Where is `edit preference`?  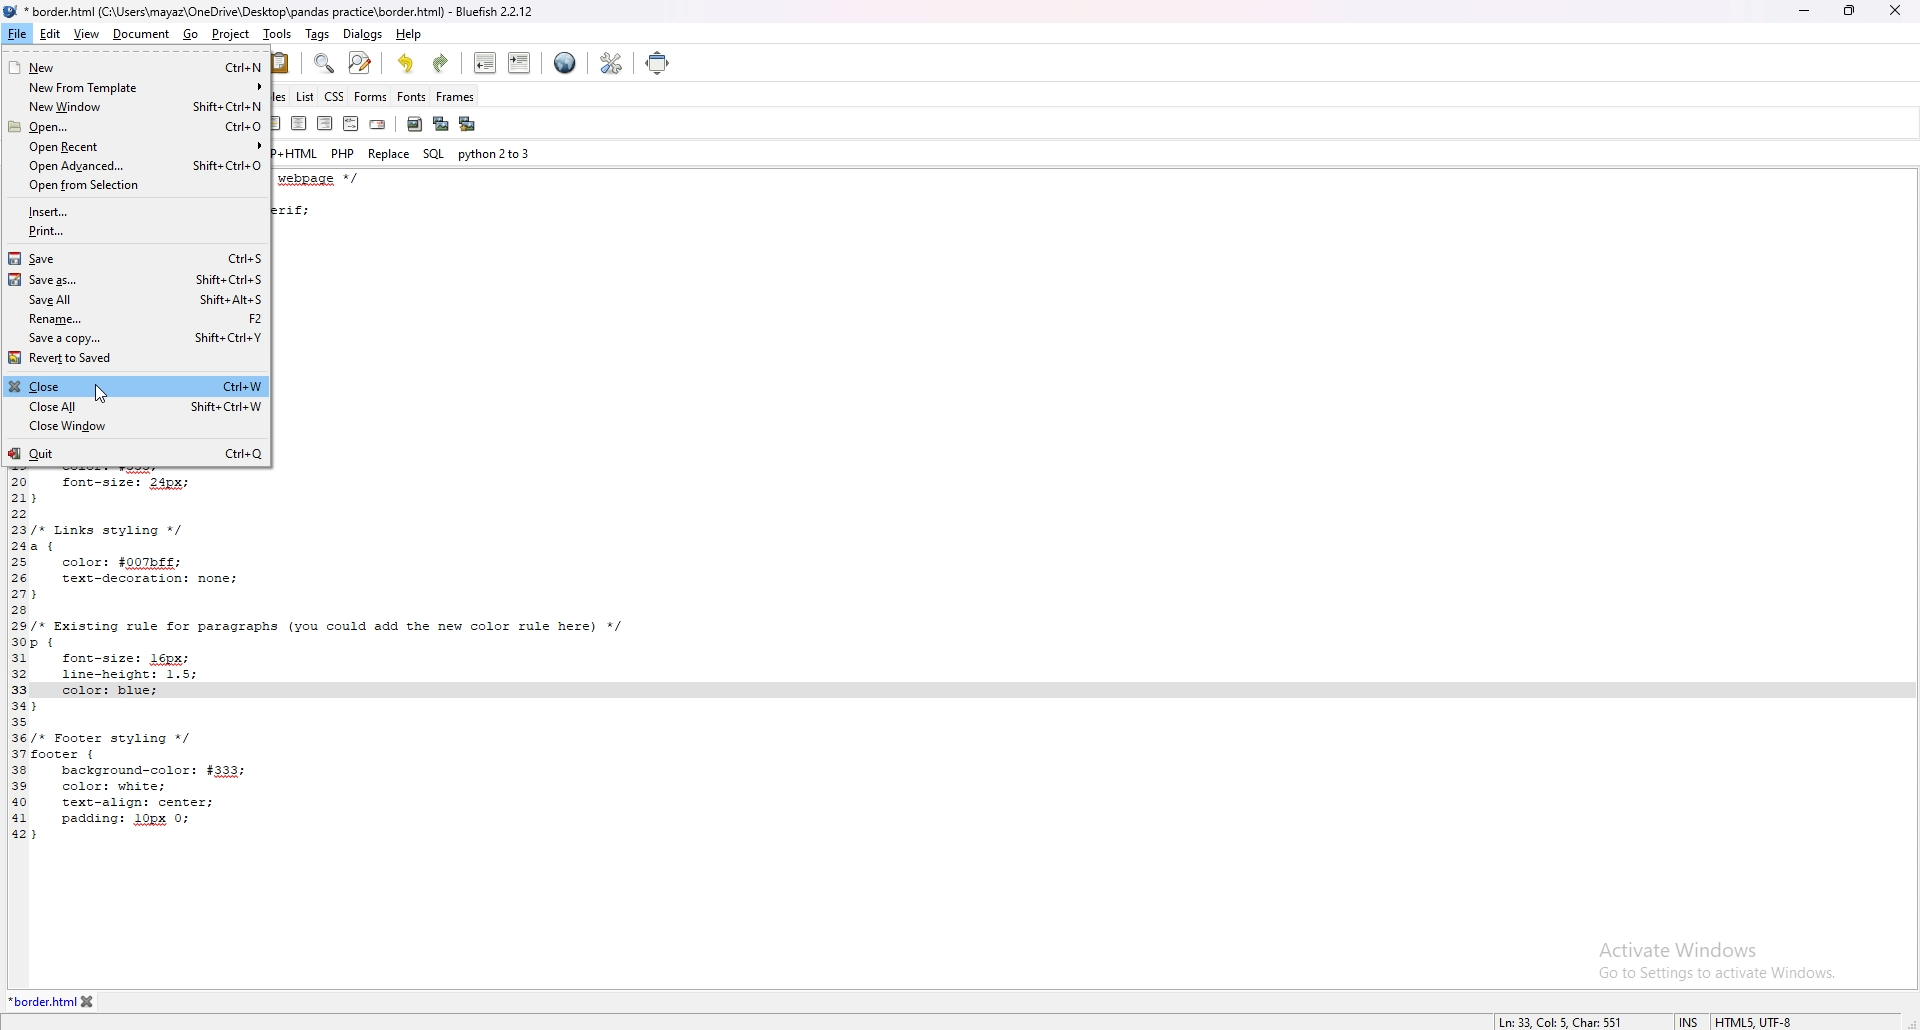
edit preference is located at coordinates (610, 63).